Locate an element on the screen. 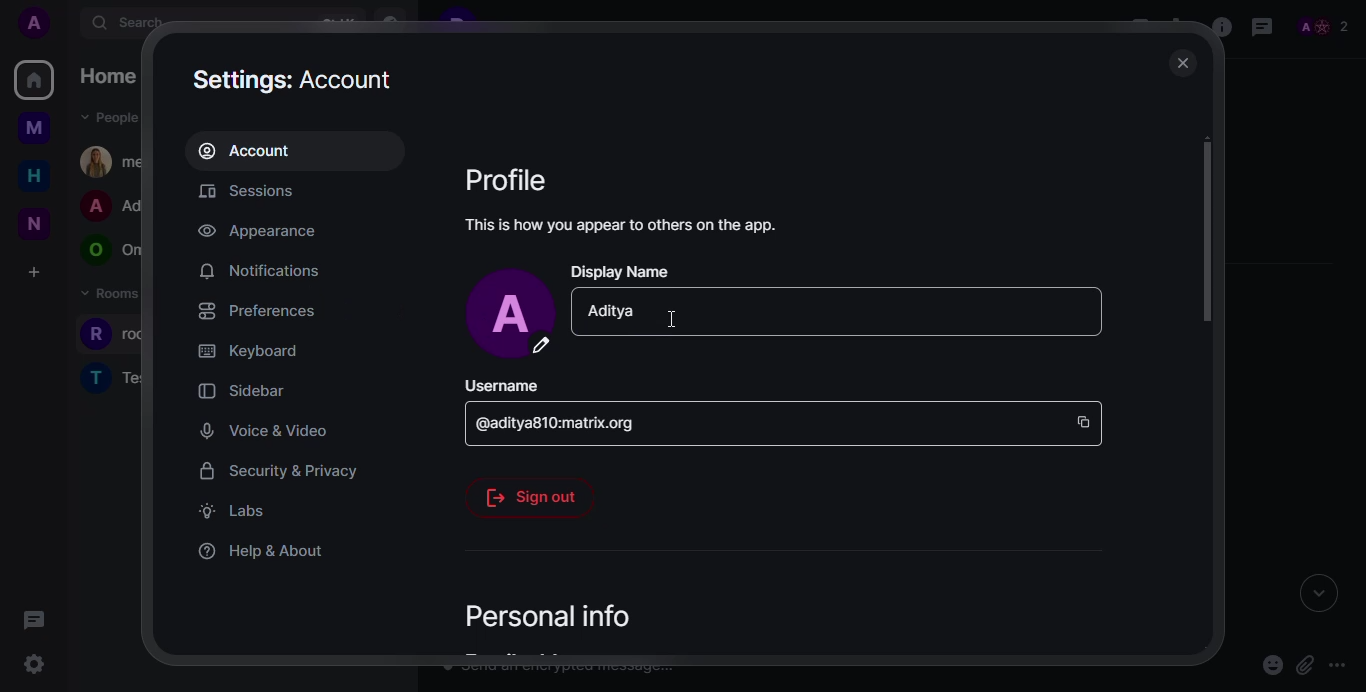  sidebar is located at coordinates (244, 390).